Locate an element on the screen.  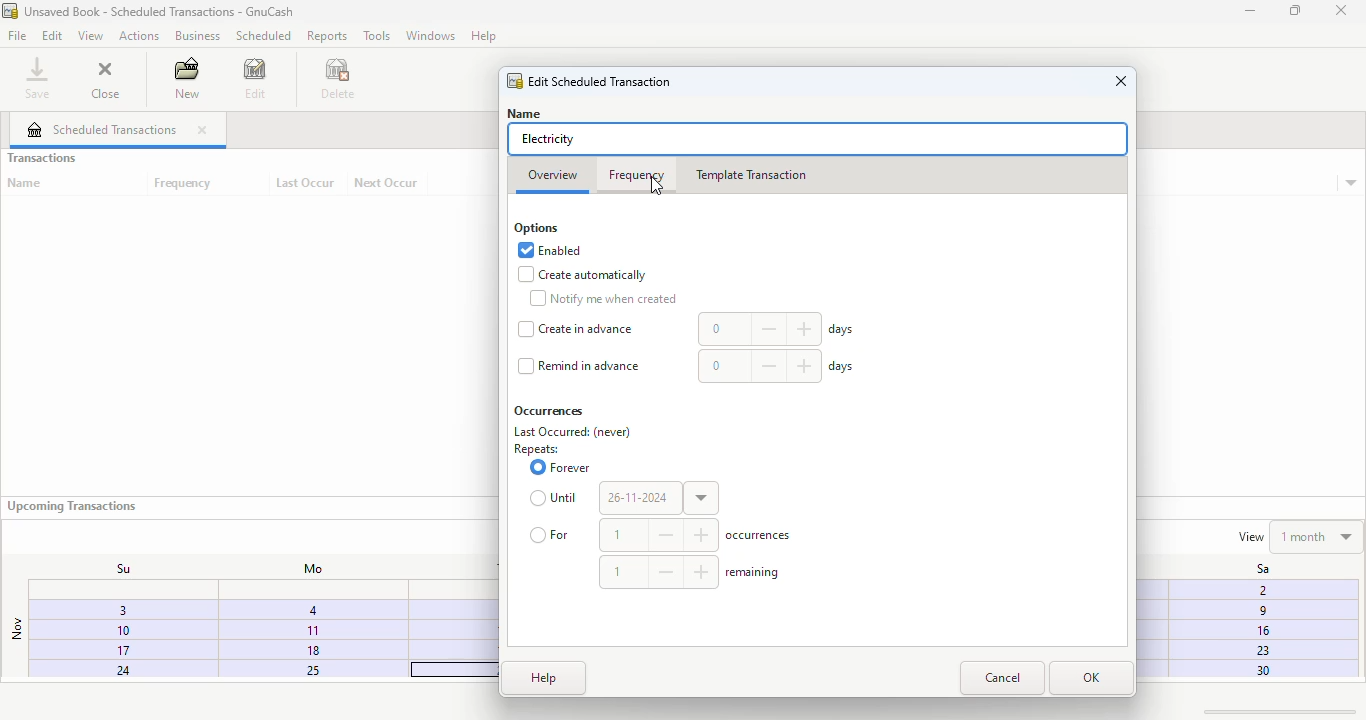
24 is located at coordinates (103, 671).